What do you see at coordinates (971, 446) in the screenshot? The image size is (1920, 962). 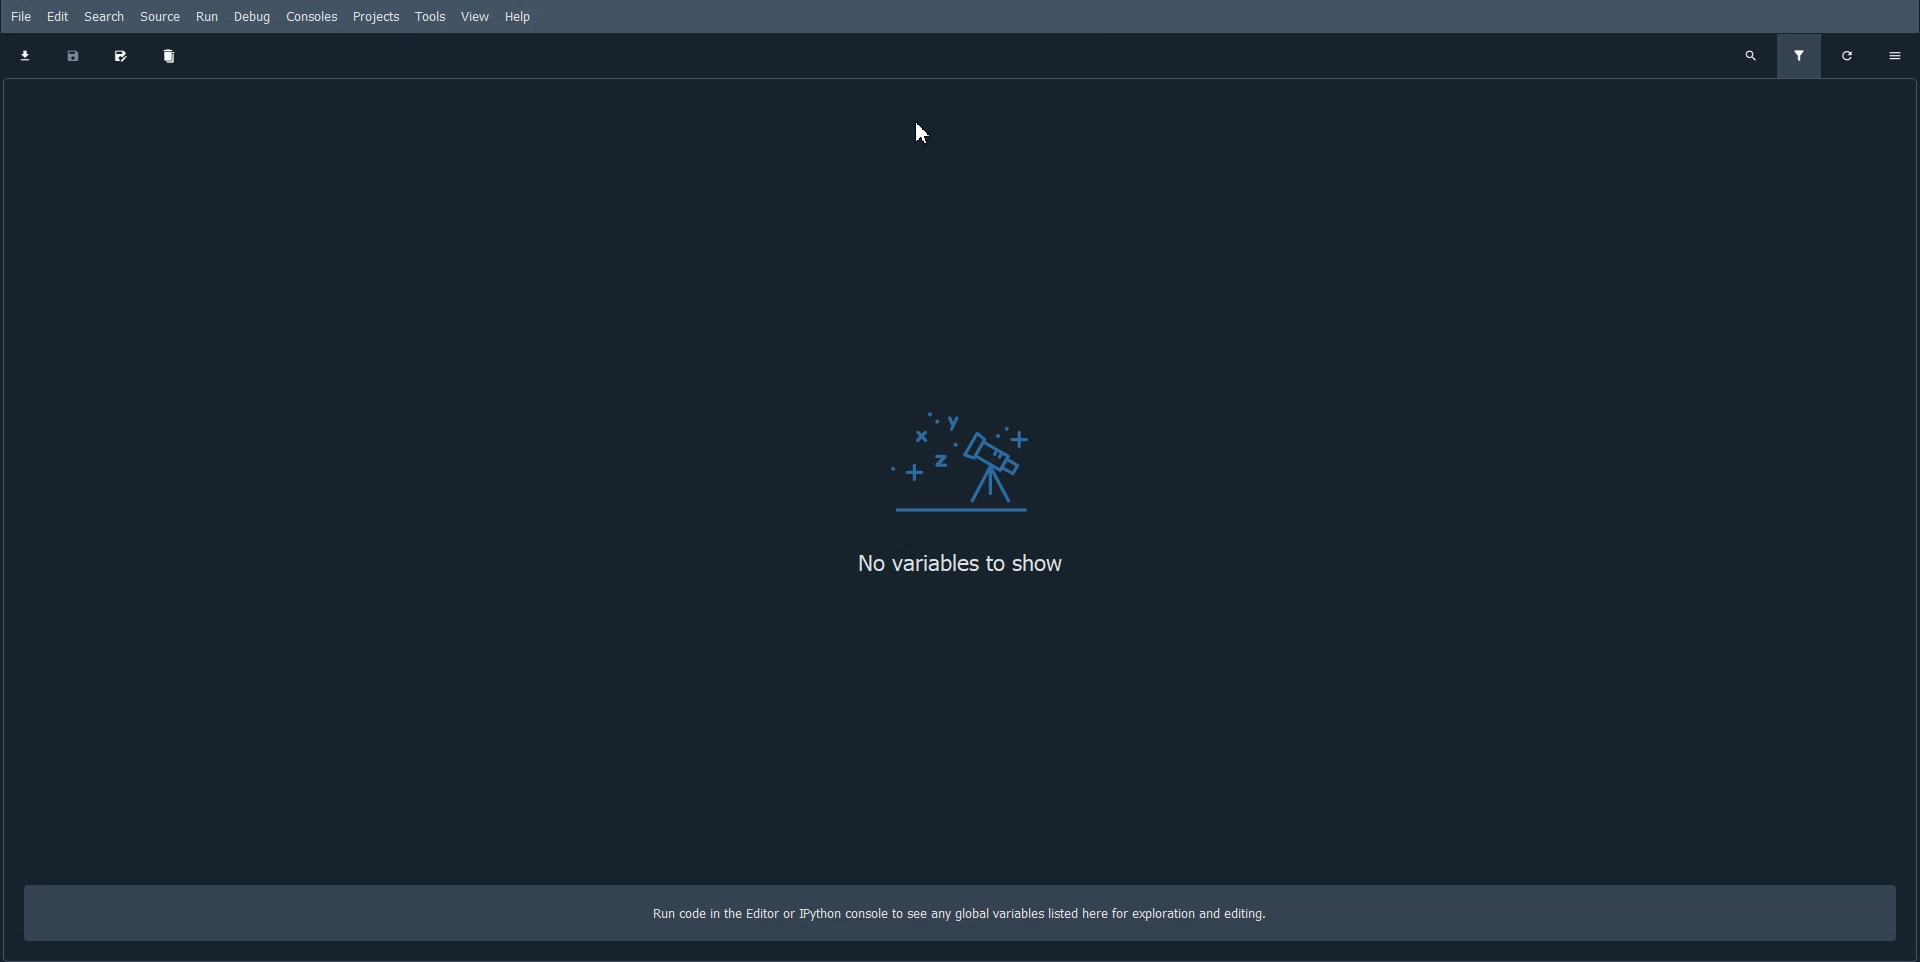 I see `Logo` at bounding box center [971, 446].